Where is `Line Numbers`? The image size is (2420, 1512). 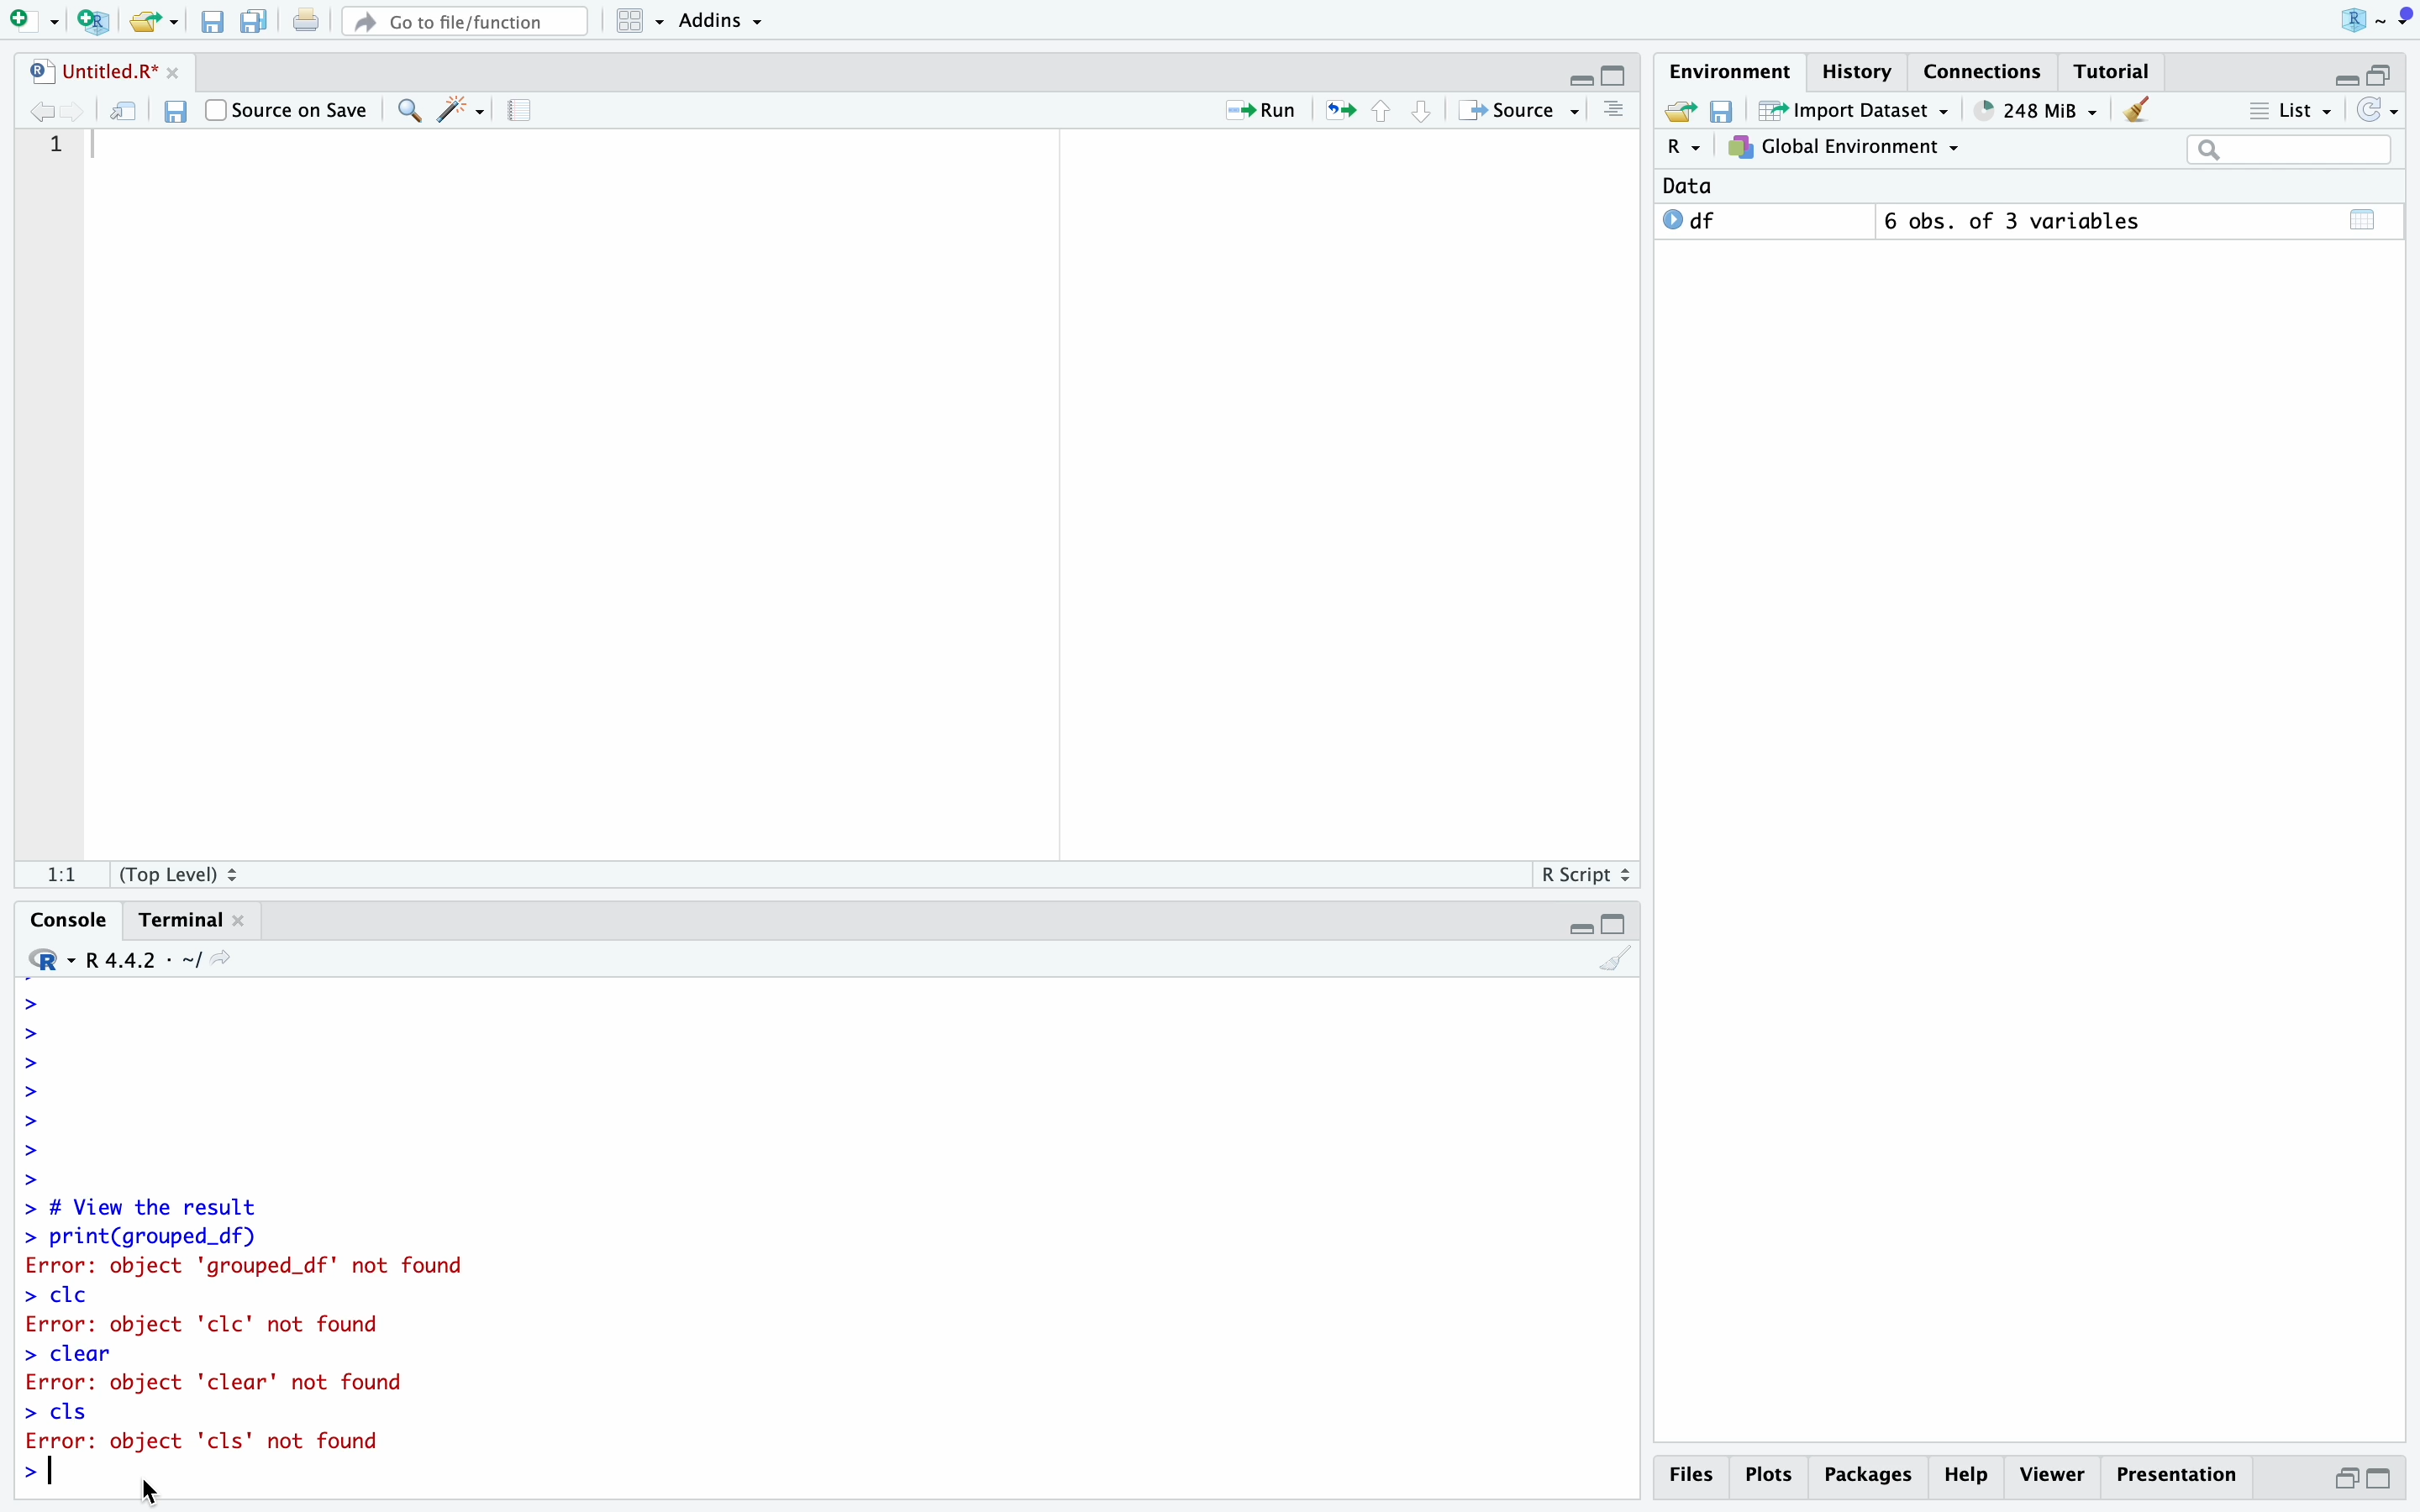 Line Numbers is located at coordinates (50, 165).